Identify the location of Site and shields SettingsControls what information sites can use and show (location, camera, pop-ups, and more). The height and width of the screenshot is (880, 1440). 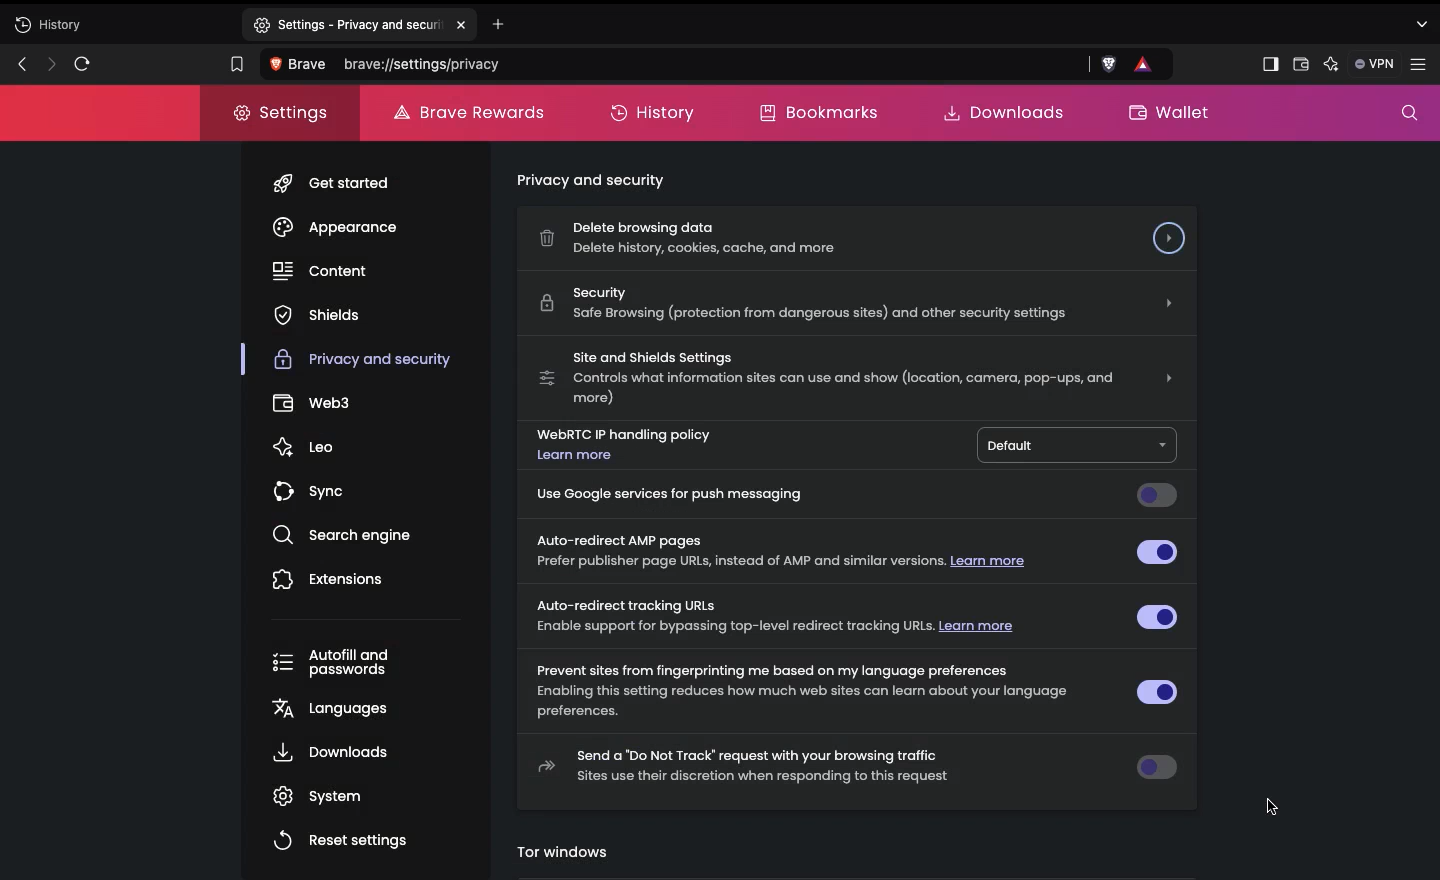
(863, 380).